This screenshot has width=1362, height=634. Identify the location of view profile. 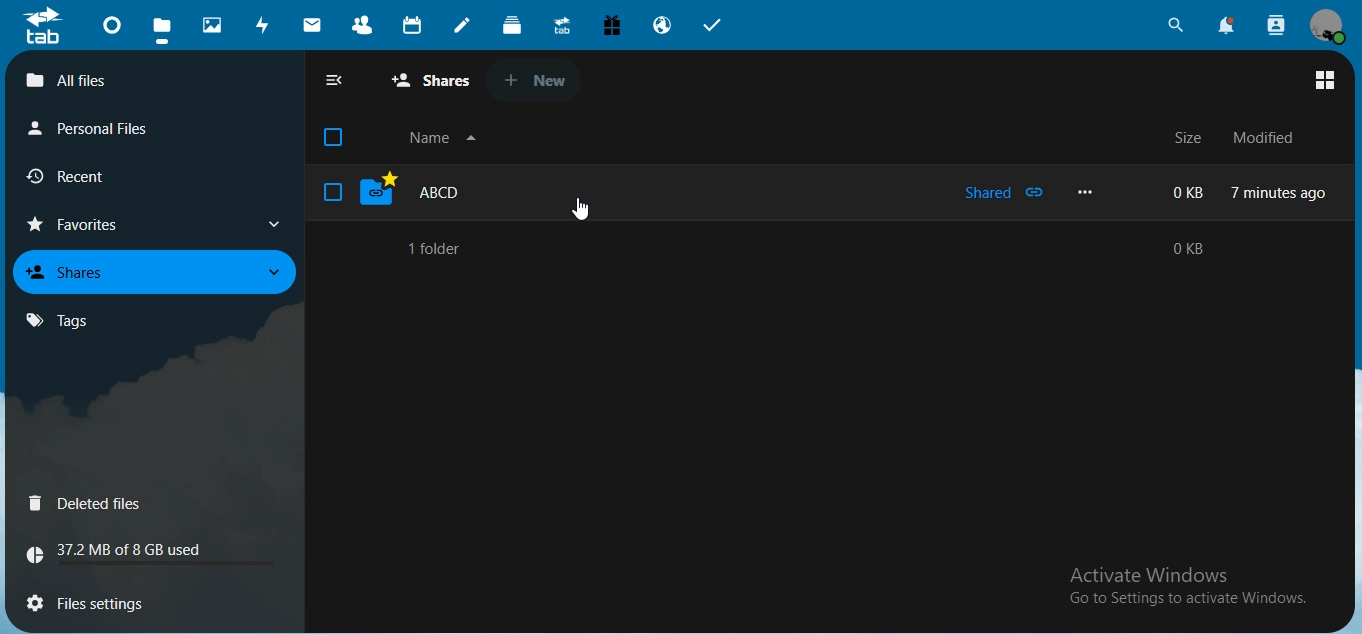
(1327, 26).